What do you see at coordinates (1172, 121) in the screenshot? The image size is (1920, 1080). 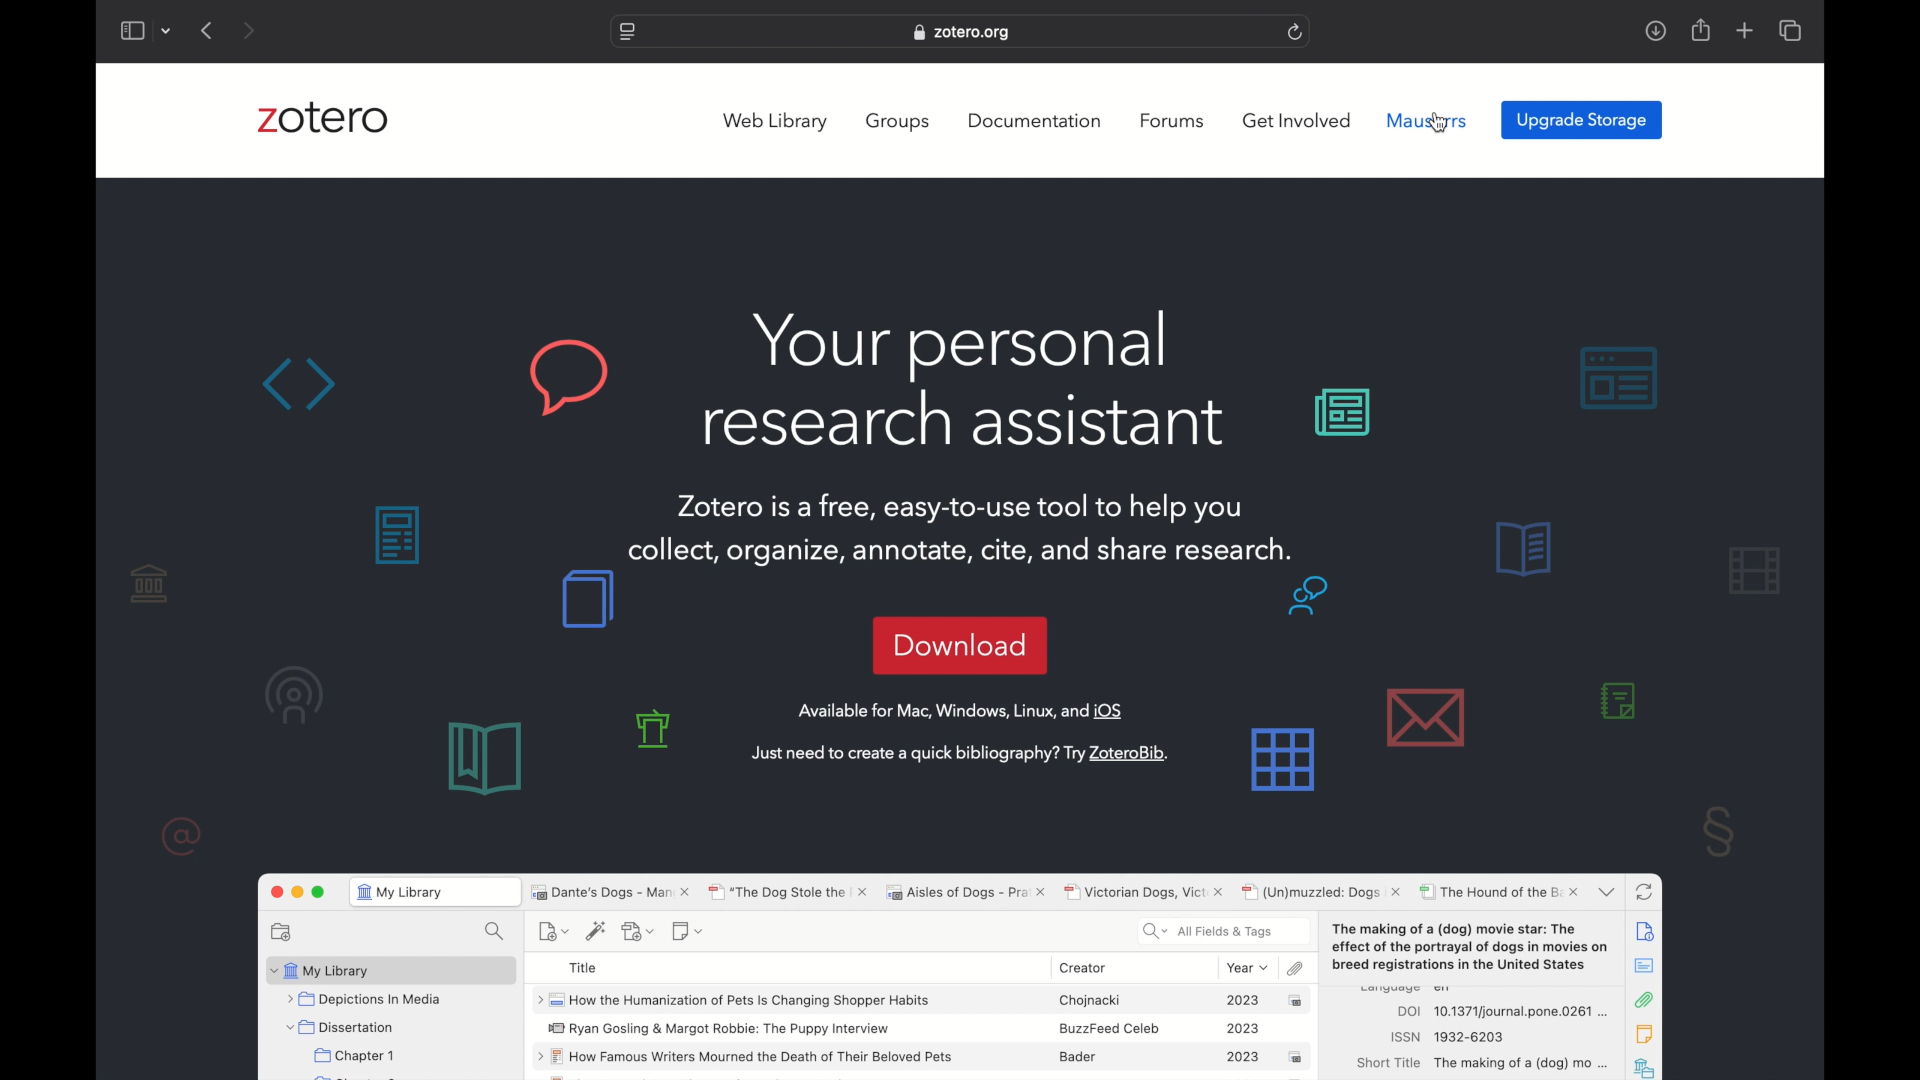 I see `forums` at bounding box center [1172, 121].